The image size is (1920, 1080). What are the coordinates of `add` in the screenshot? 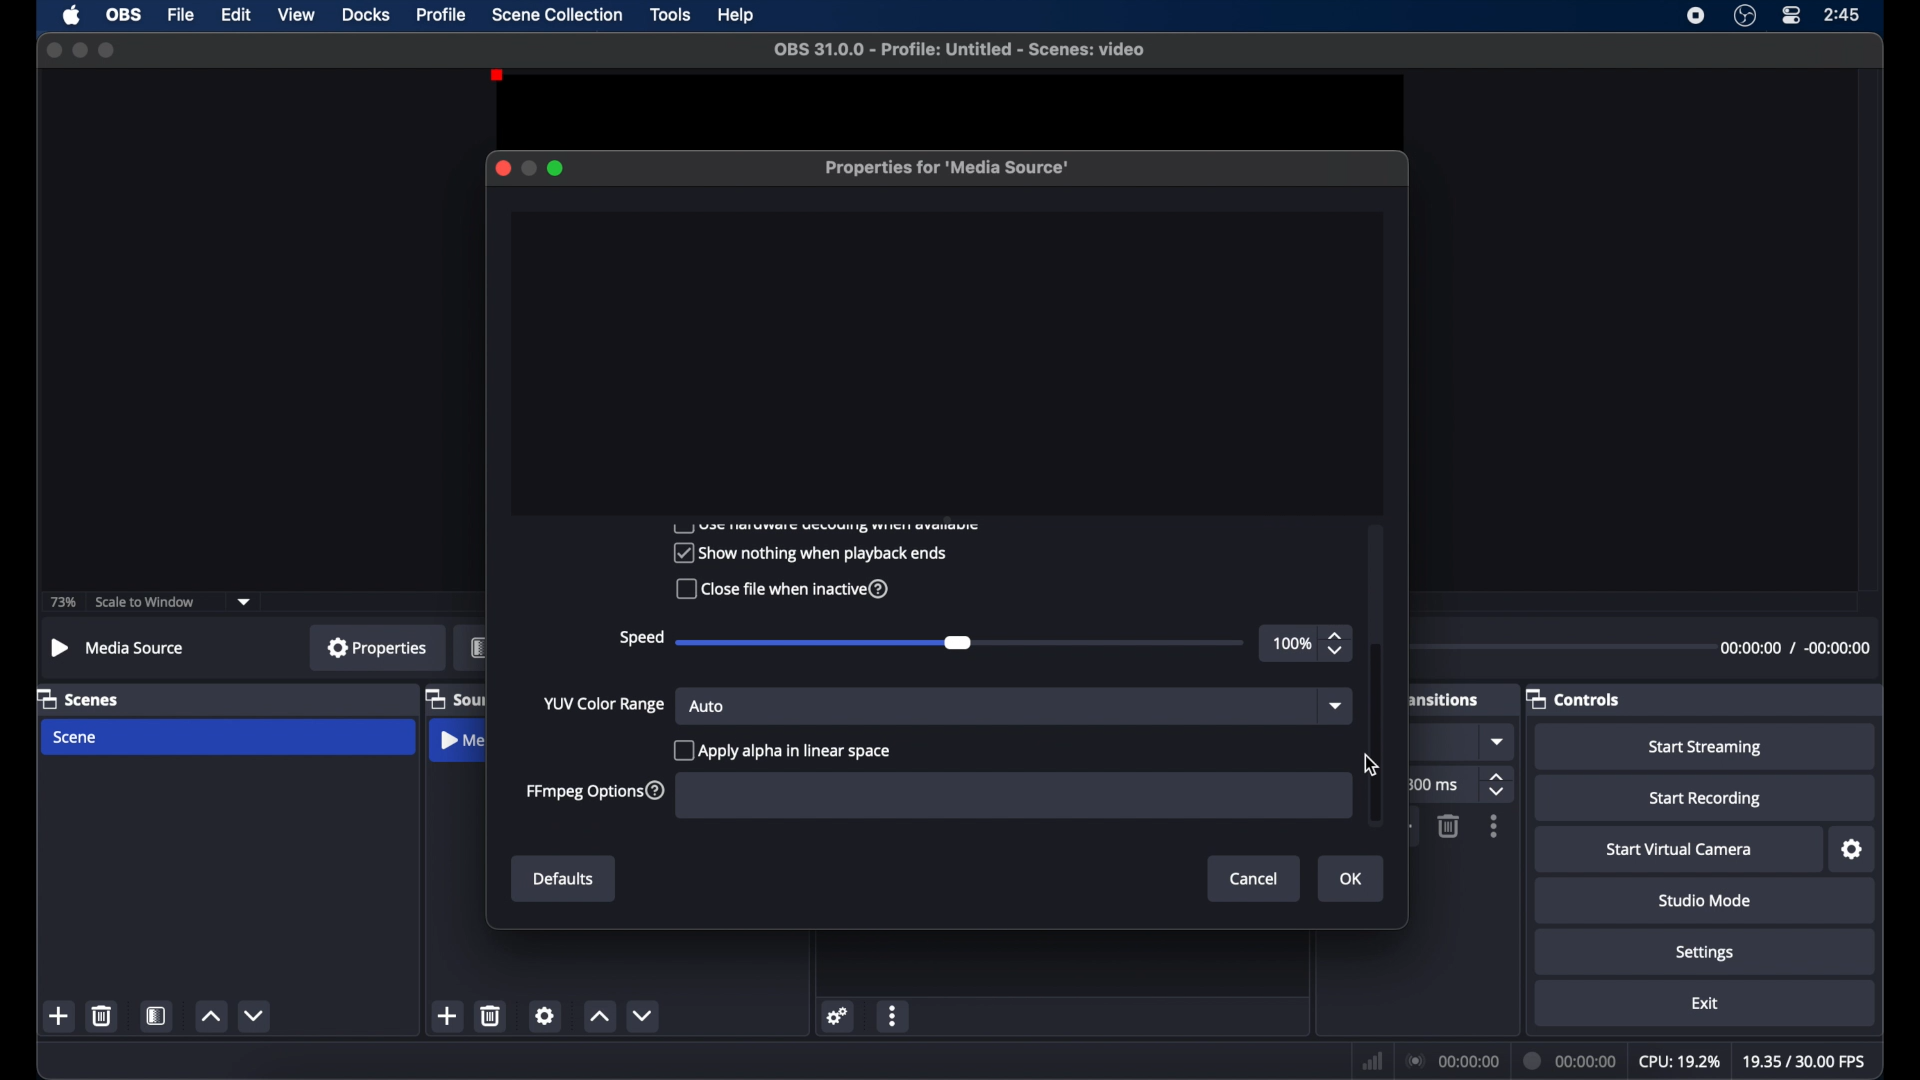 It's located at (60, 1016).